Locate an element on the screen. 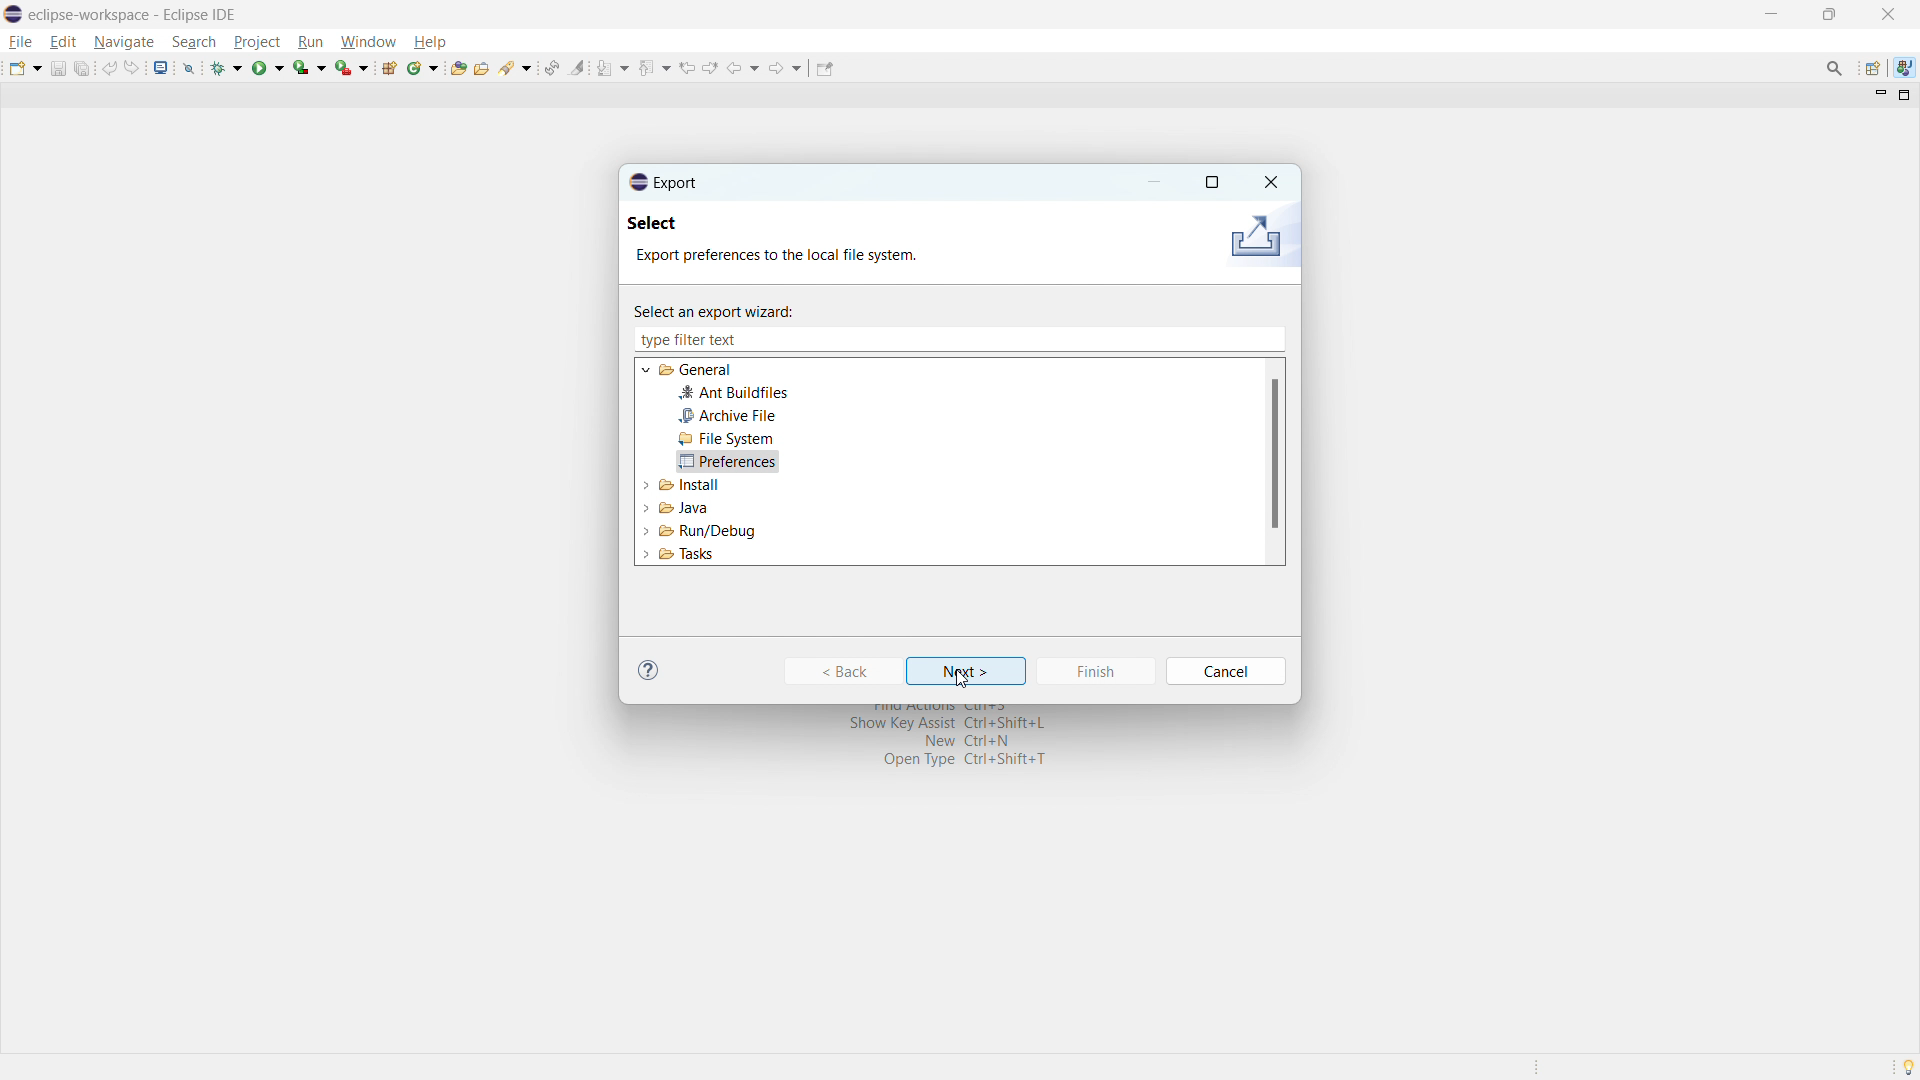  access commands and other items is located at coordinates (1835, 67).